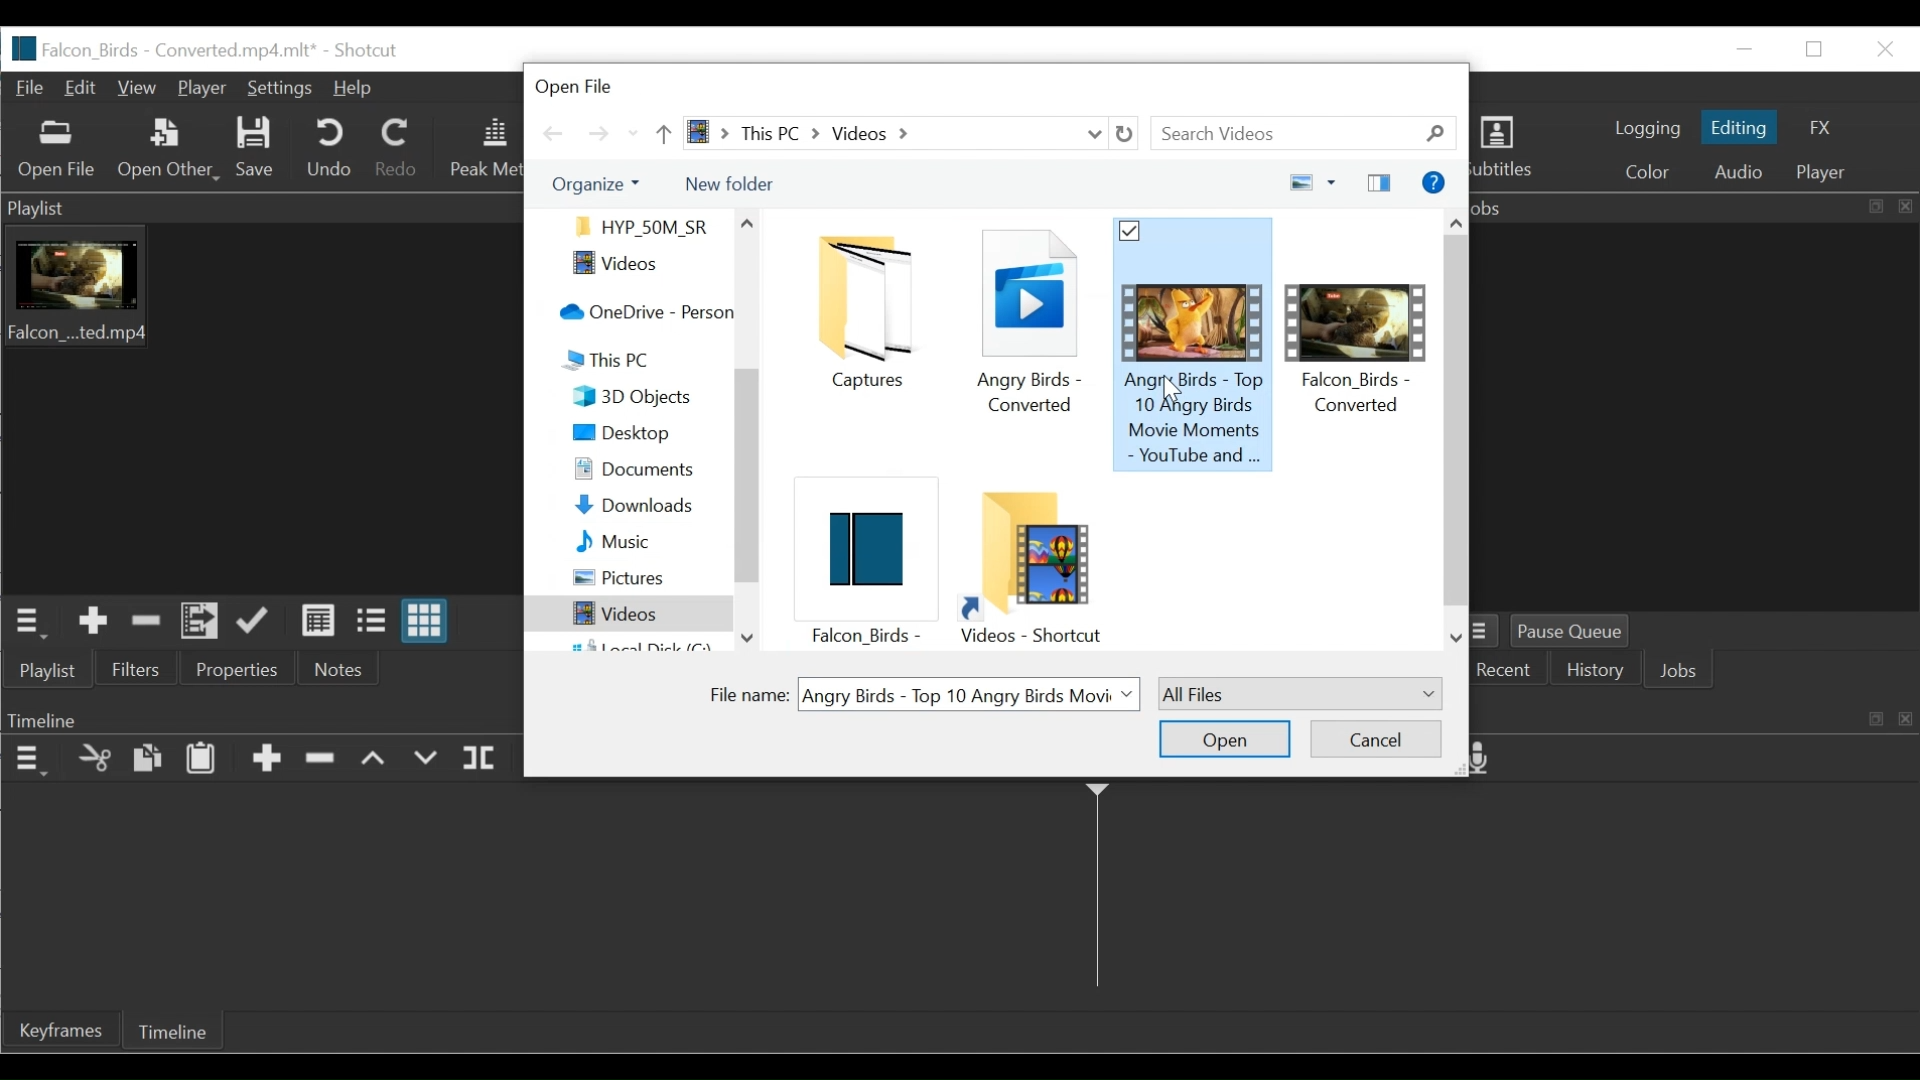 The height and width of the screenshot is (1080, 1920). What do you see at coordinates (135, 667) in the screenshot?
I see `Filters` at bounding box center [135, 667].